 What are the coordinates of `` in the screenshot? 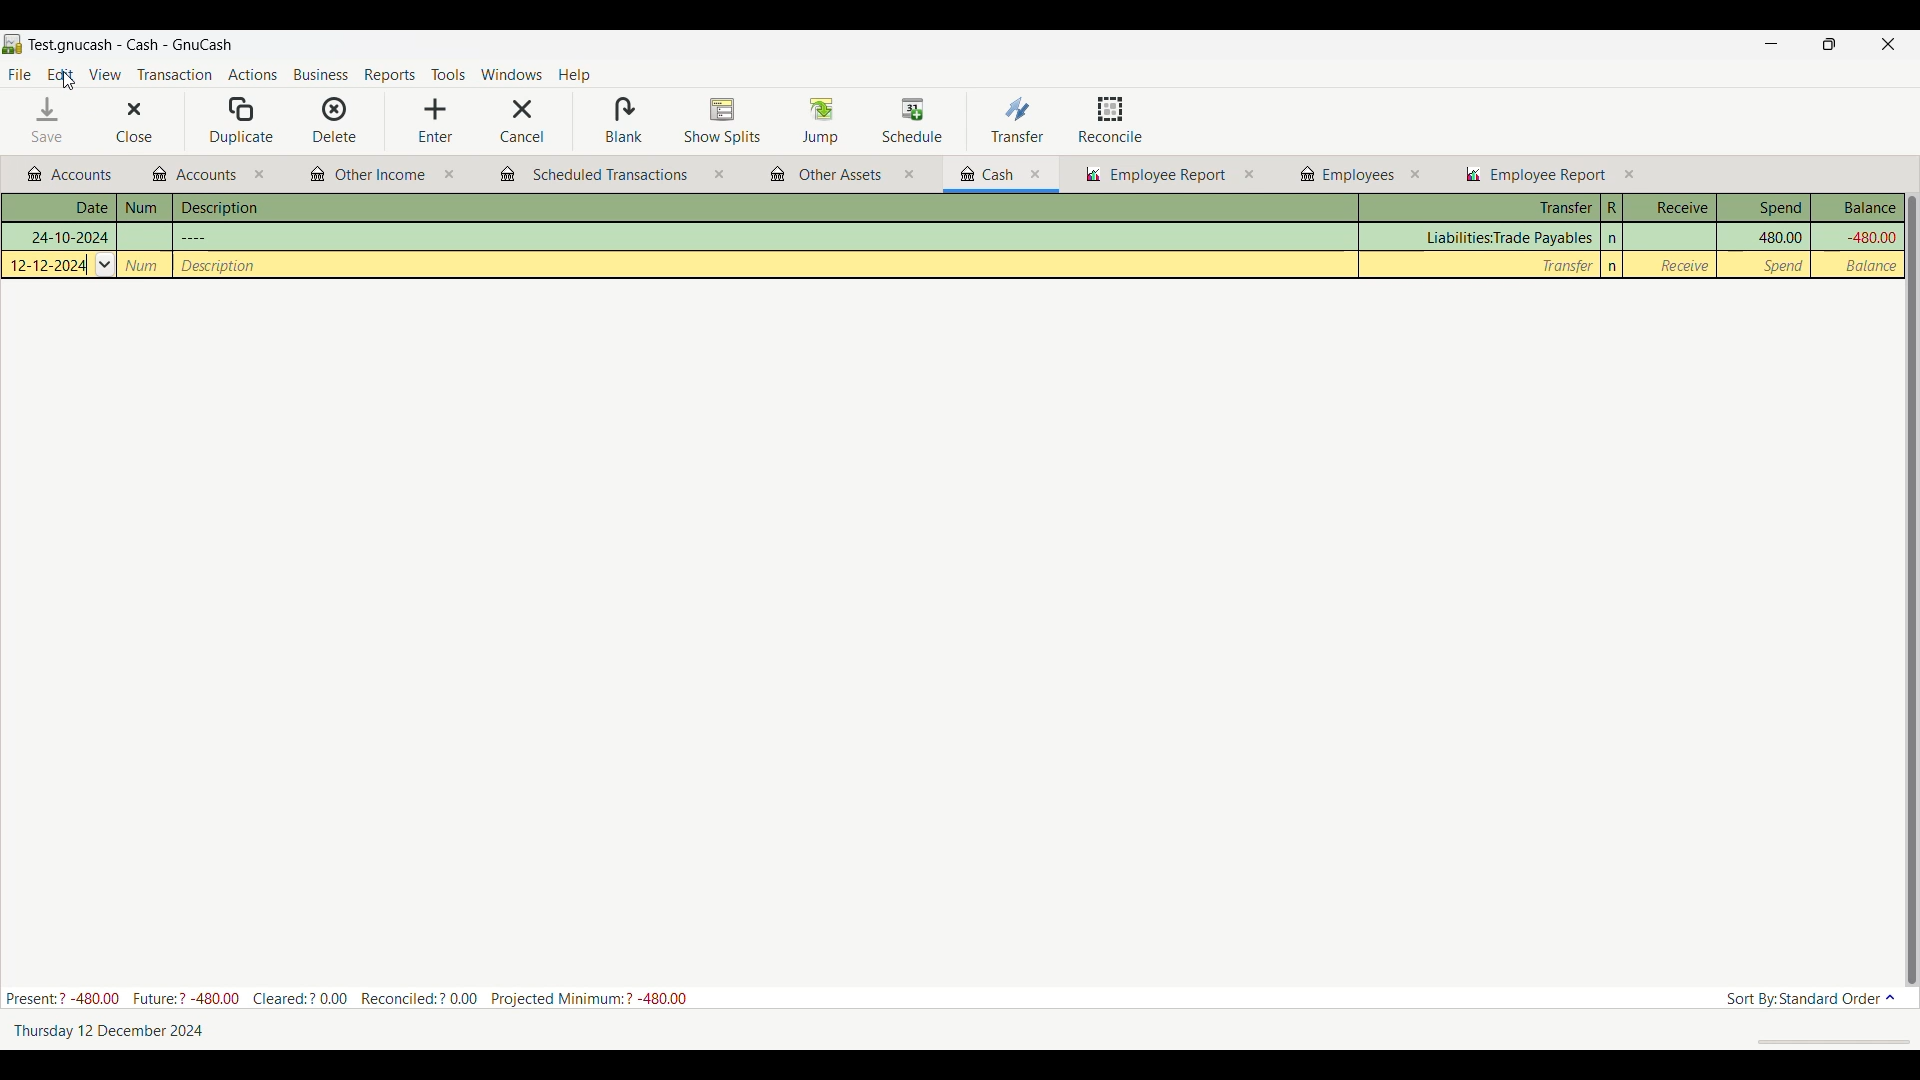 It's located at (107, 266).